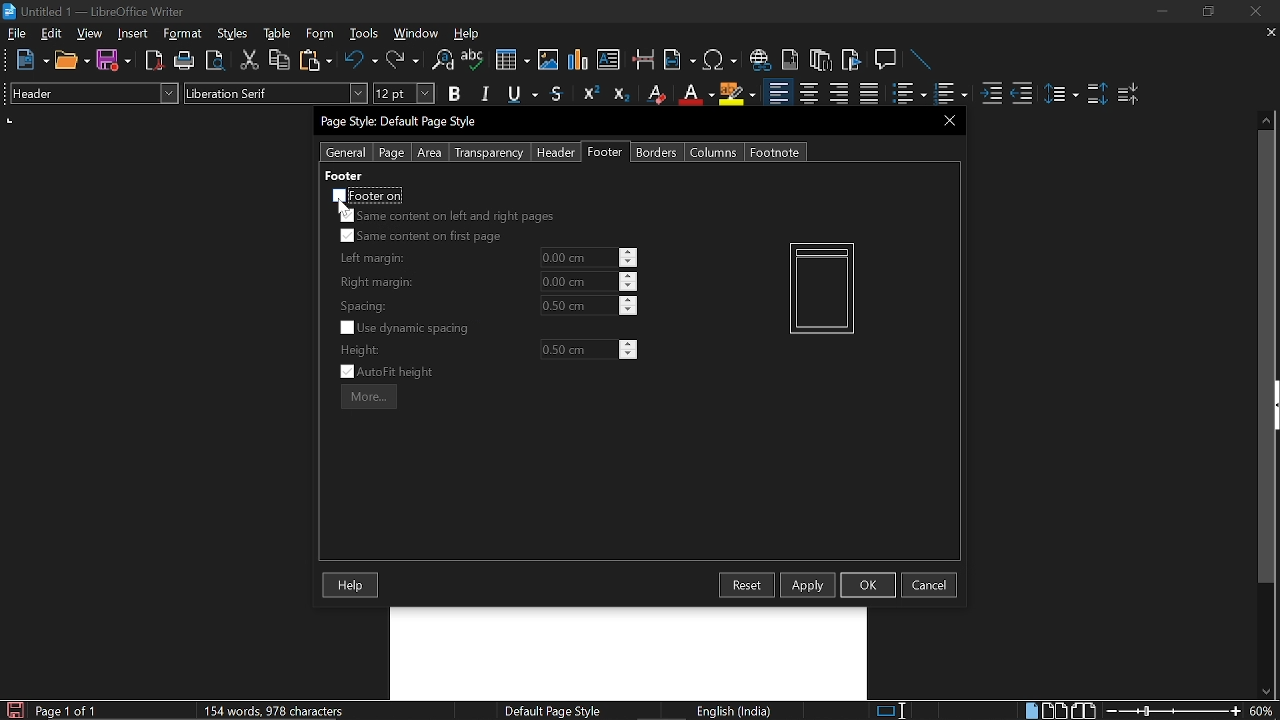 This screenshot has width=1280, height=720. What do you see at coordinates (808, 93) in the screenshot?
I see `Center` at bounding box center [808, 93].